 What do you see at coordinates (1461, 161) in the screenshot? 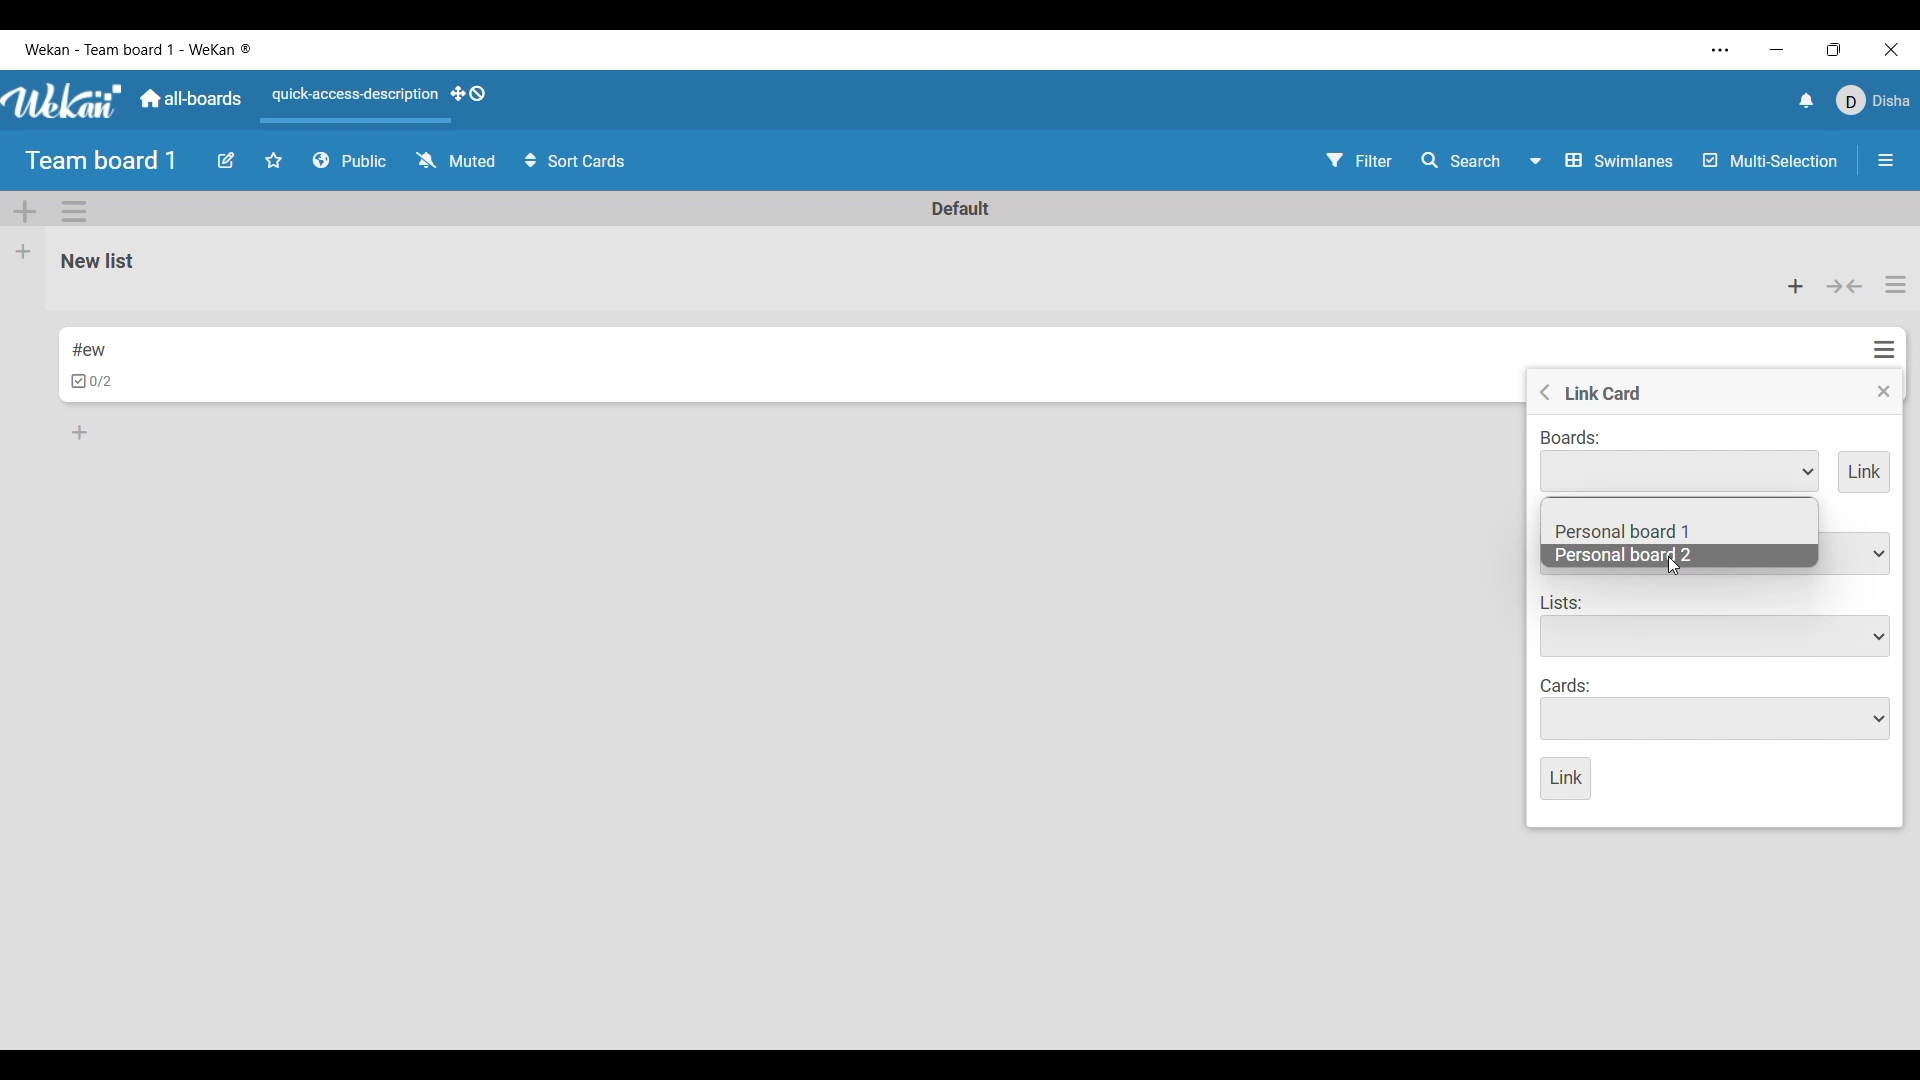
I see `Search` at bounding box center [1461, 161].